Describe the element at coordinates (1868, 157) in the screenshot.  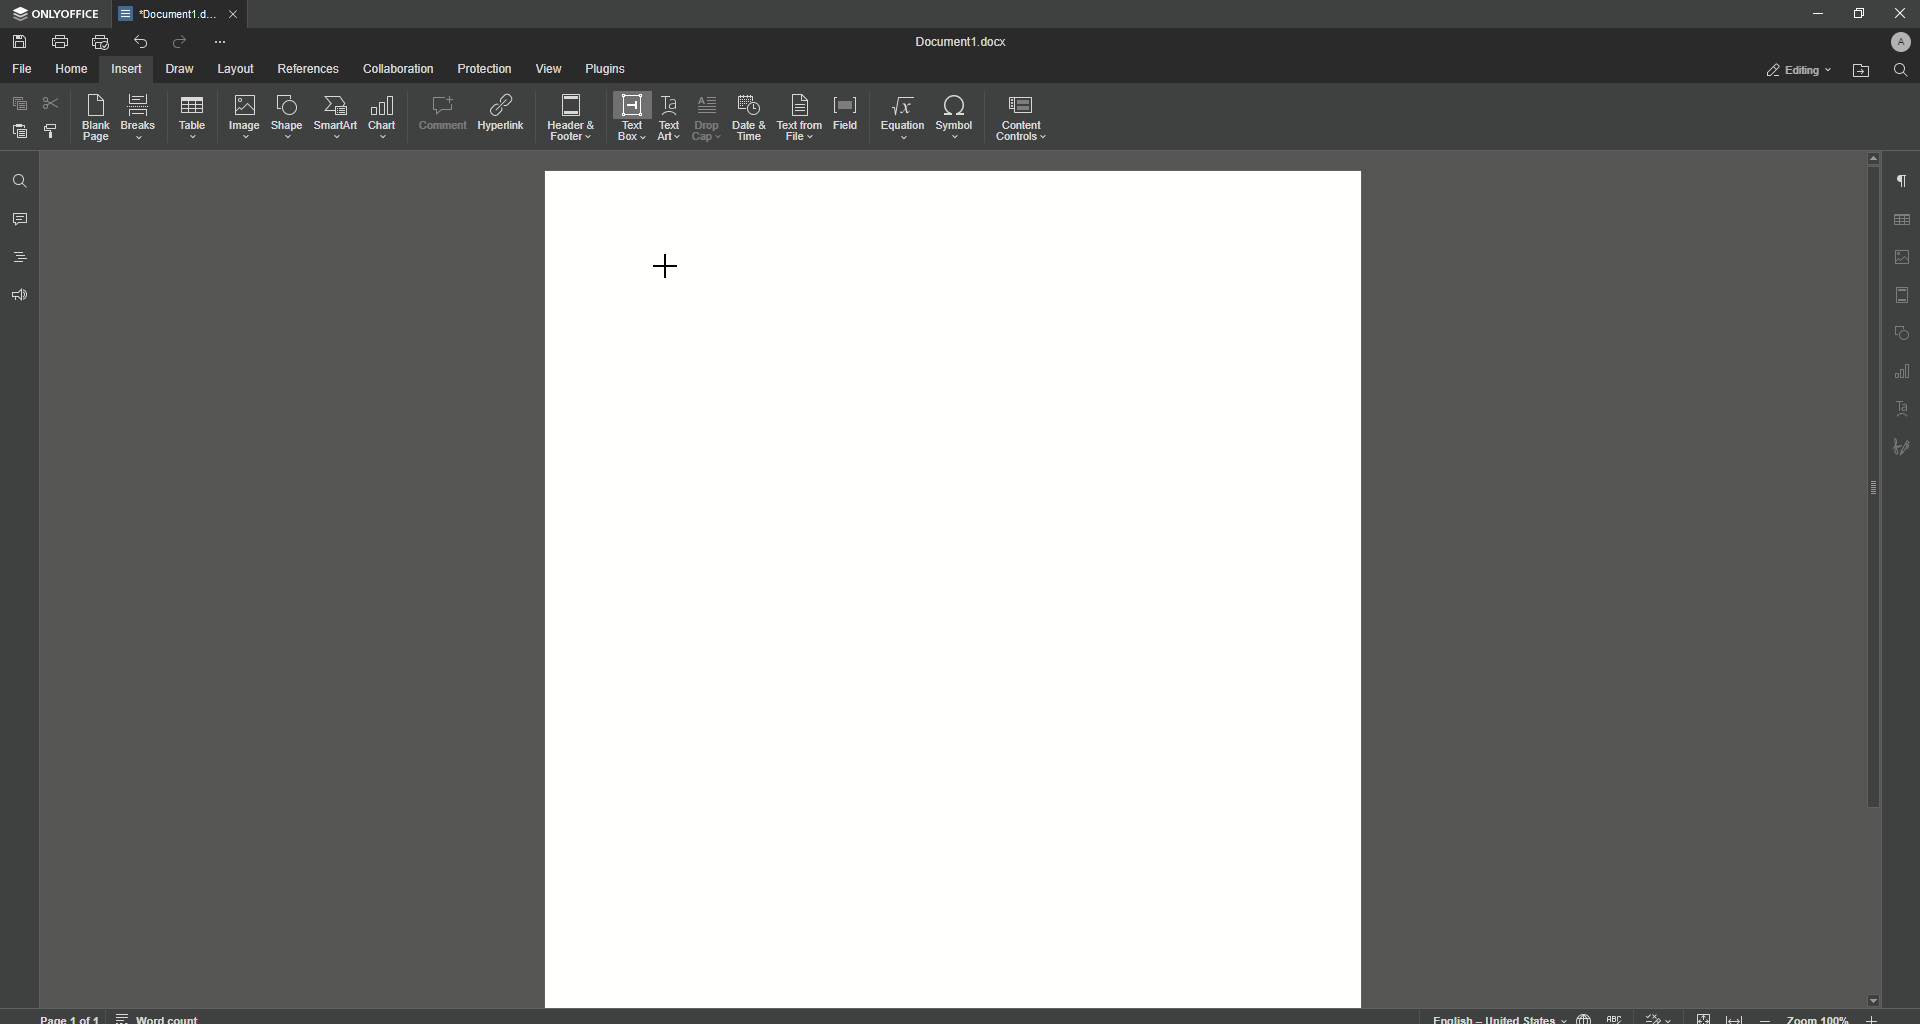
I see `scroll up` at that location.